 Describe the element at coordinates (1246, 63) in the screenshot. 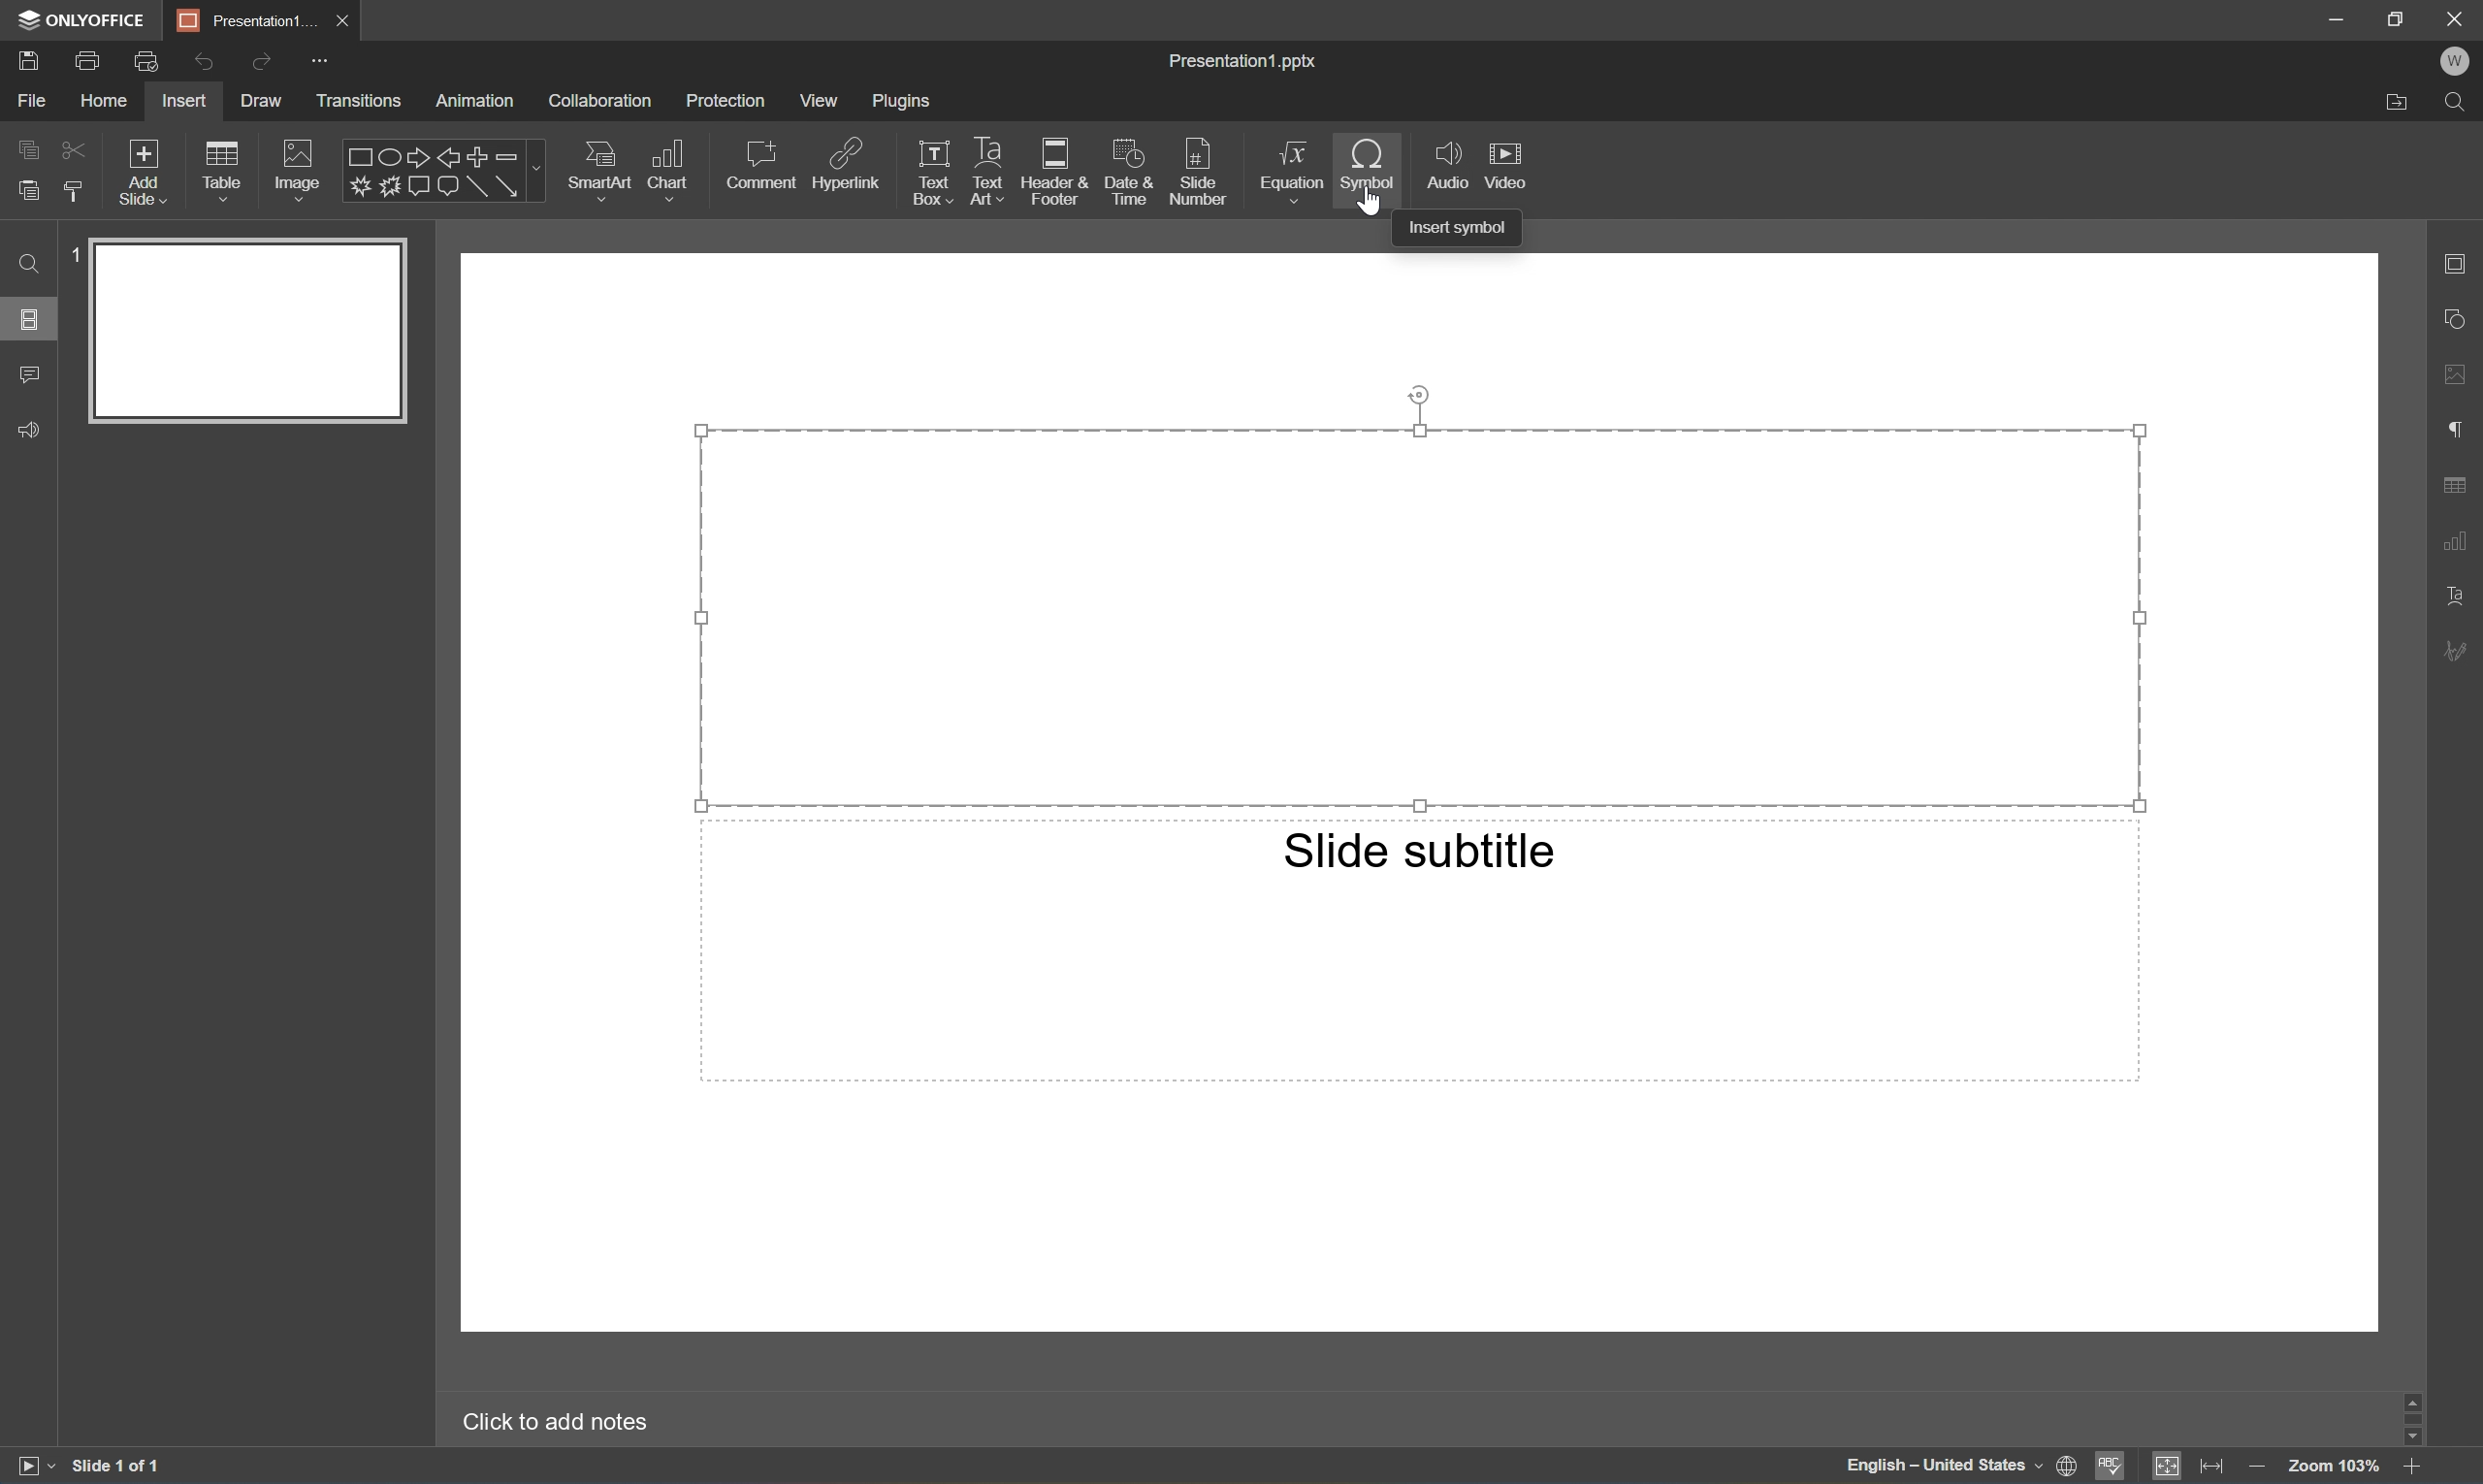

I see `Presentation1.pptx` at that location.